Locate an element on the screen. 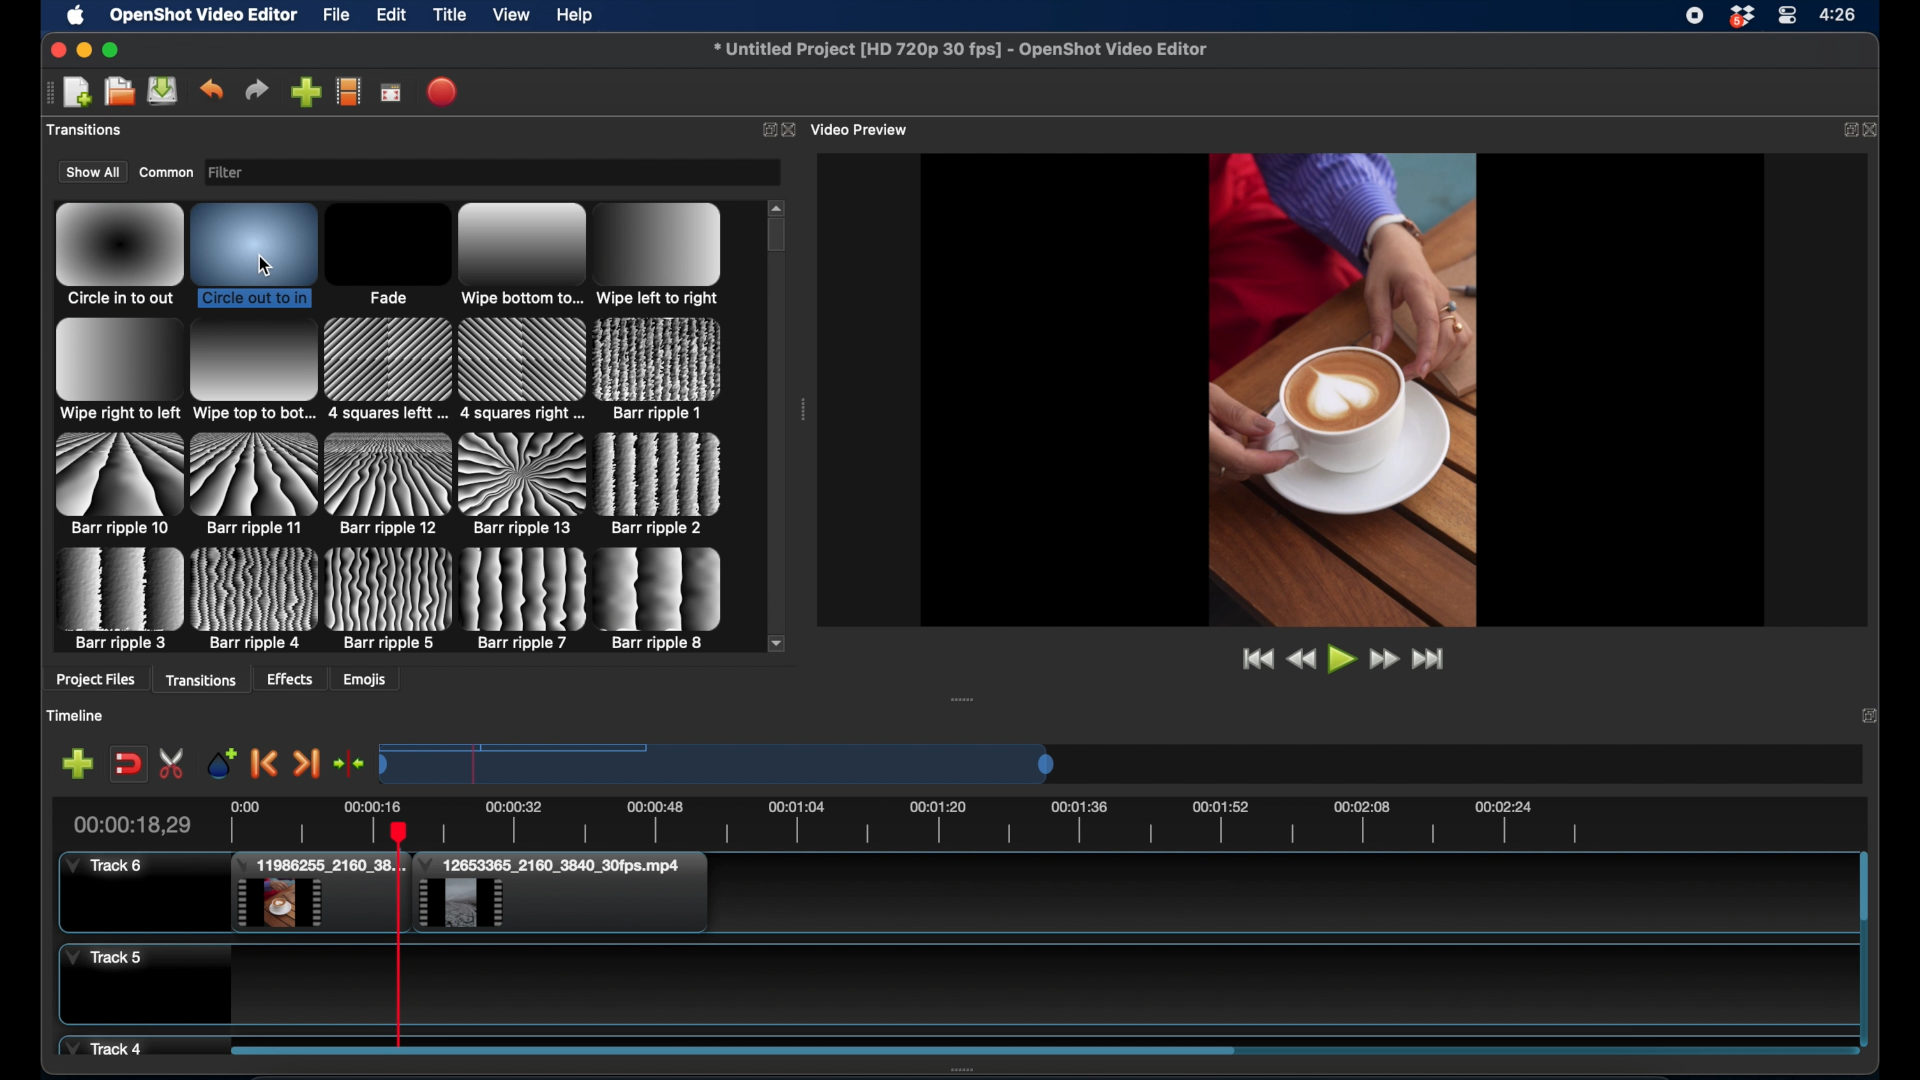  transition is located at coordinates (659, 369).